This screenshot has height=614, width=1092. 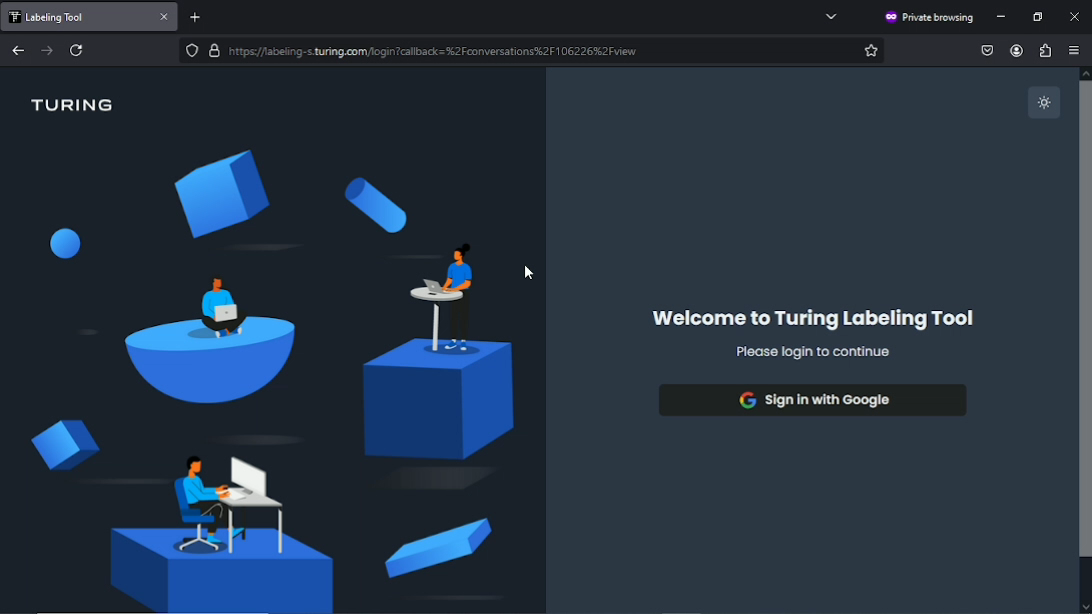 What do you see at coordinates (75, 16) in the screenshot?
I see `New Private Tab` at bounding box center [75, 16].